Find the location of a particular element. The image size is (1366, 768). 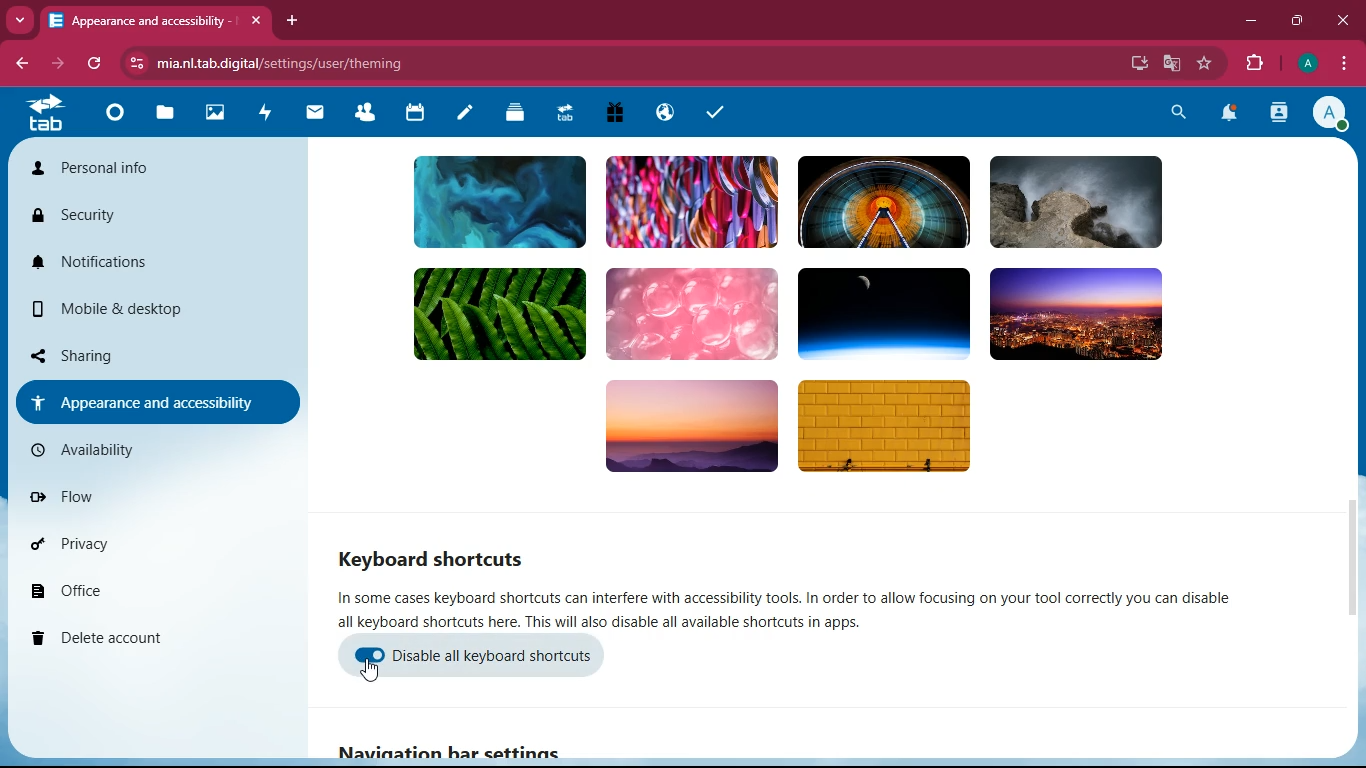

sharing is located at coordinates (125, 353).